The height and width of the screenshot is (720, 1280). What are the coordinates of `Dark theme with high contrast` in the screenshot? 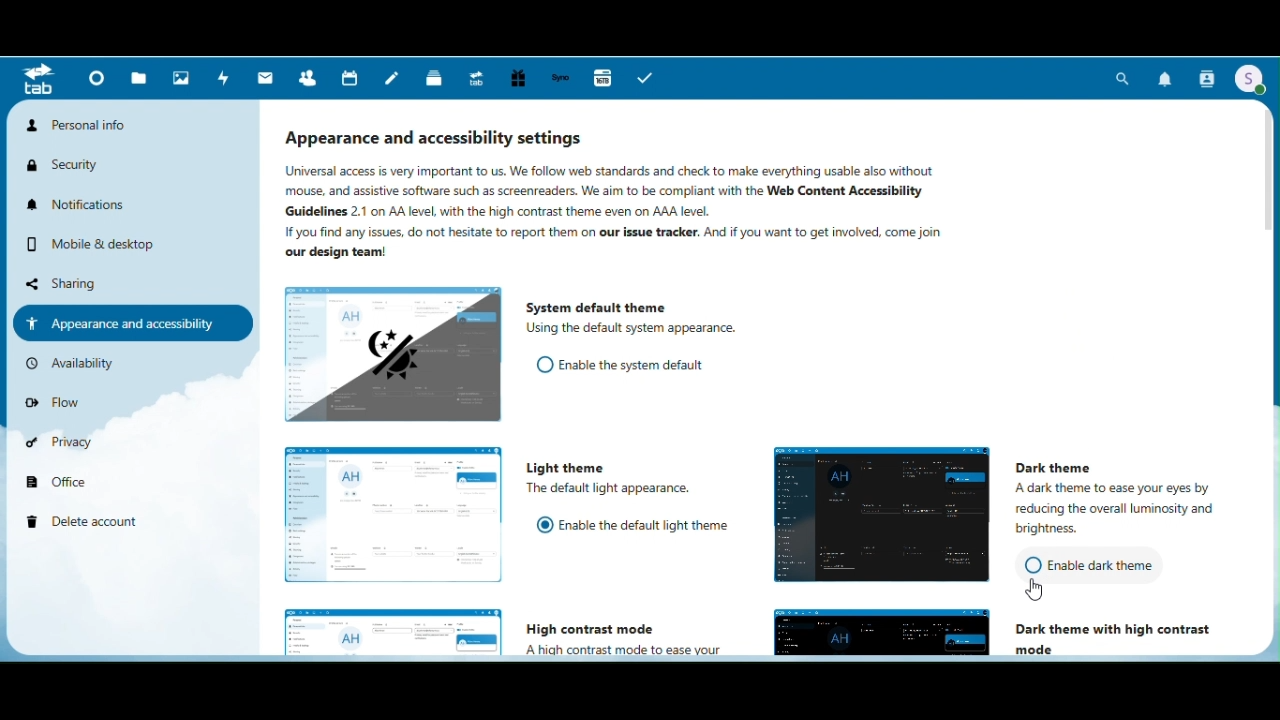 It's located at (1011, 634).